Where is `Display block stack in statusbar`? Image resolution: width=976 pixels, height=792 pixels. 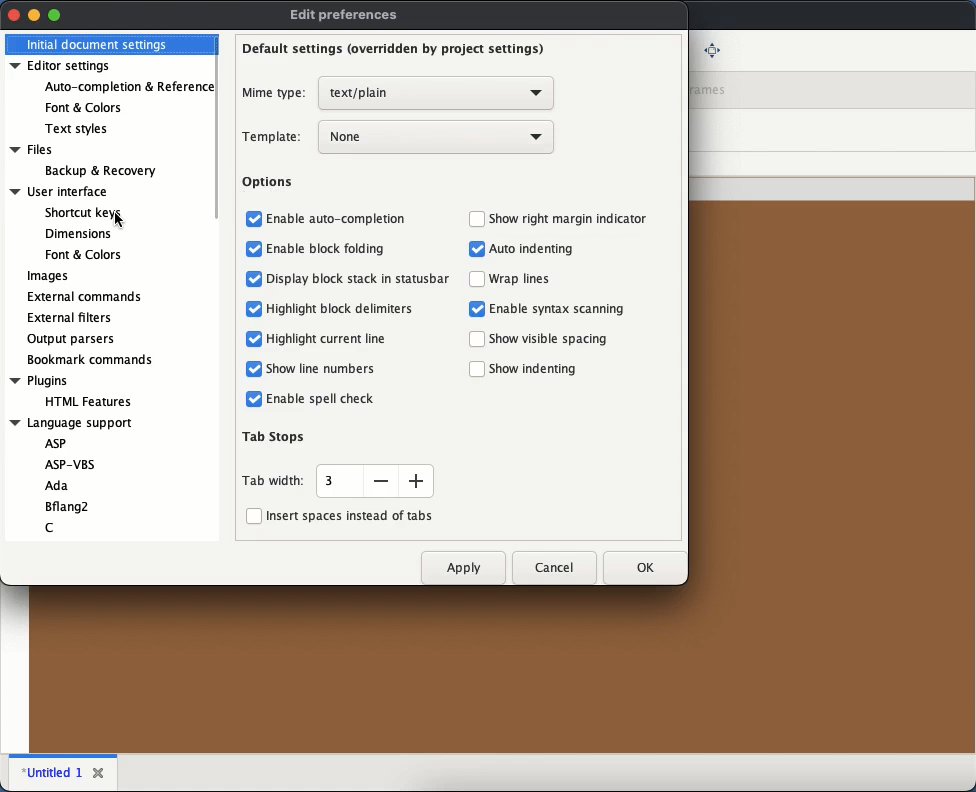 Display block stack in statusbar is located at coordinates (362, 281).